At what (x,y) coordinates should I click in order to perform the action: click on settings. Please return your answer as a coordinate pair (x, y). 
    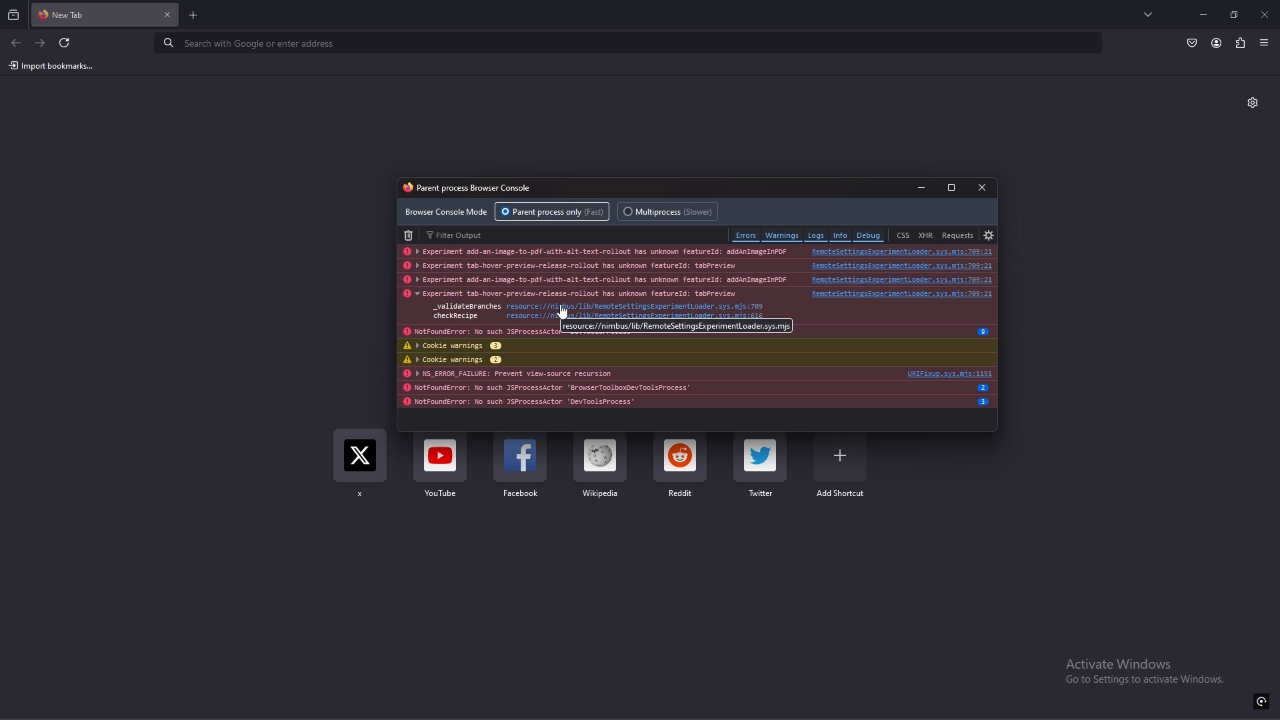
    Looking at the image, I should click on (988, 235).